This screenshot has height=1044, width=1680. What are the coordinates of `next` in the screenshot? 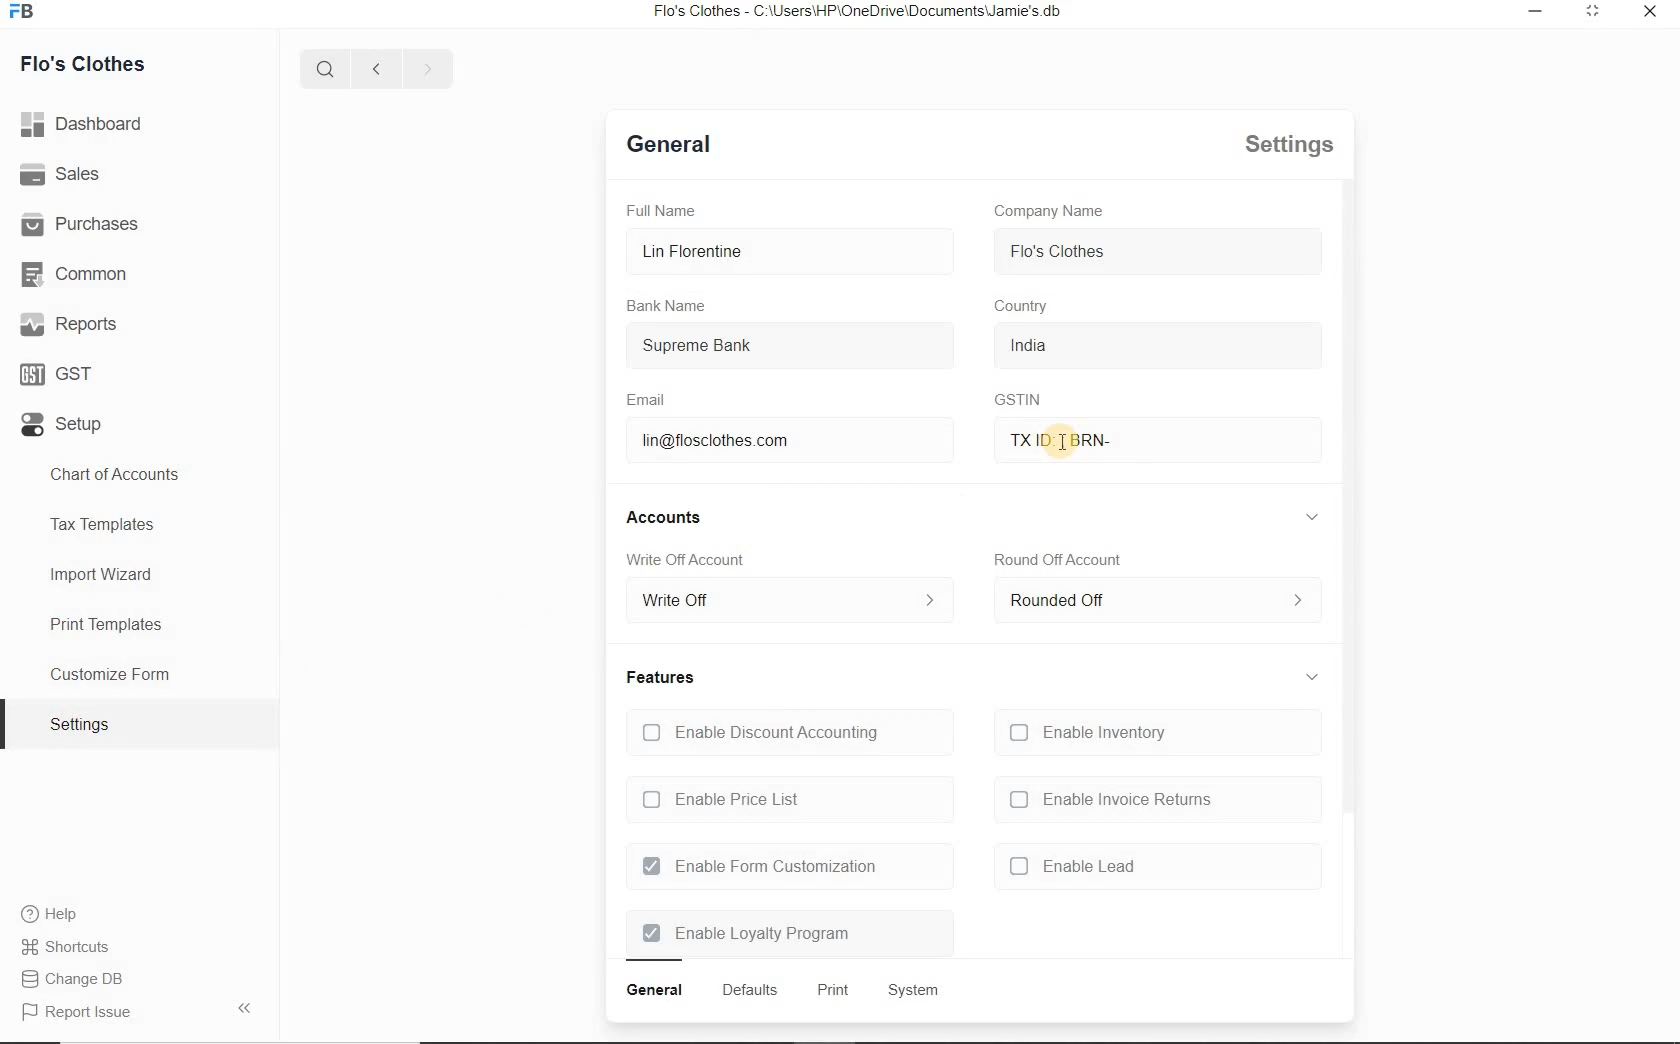 It's located at (424, 69).